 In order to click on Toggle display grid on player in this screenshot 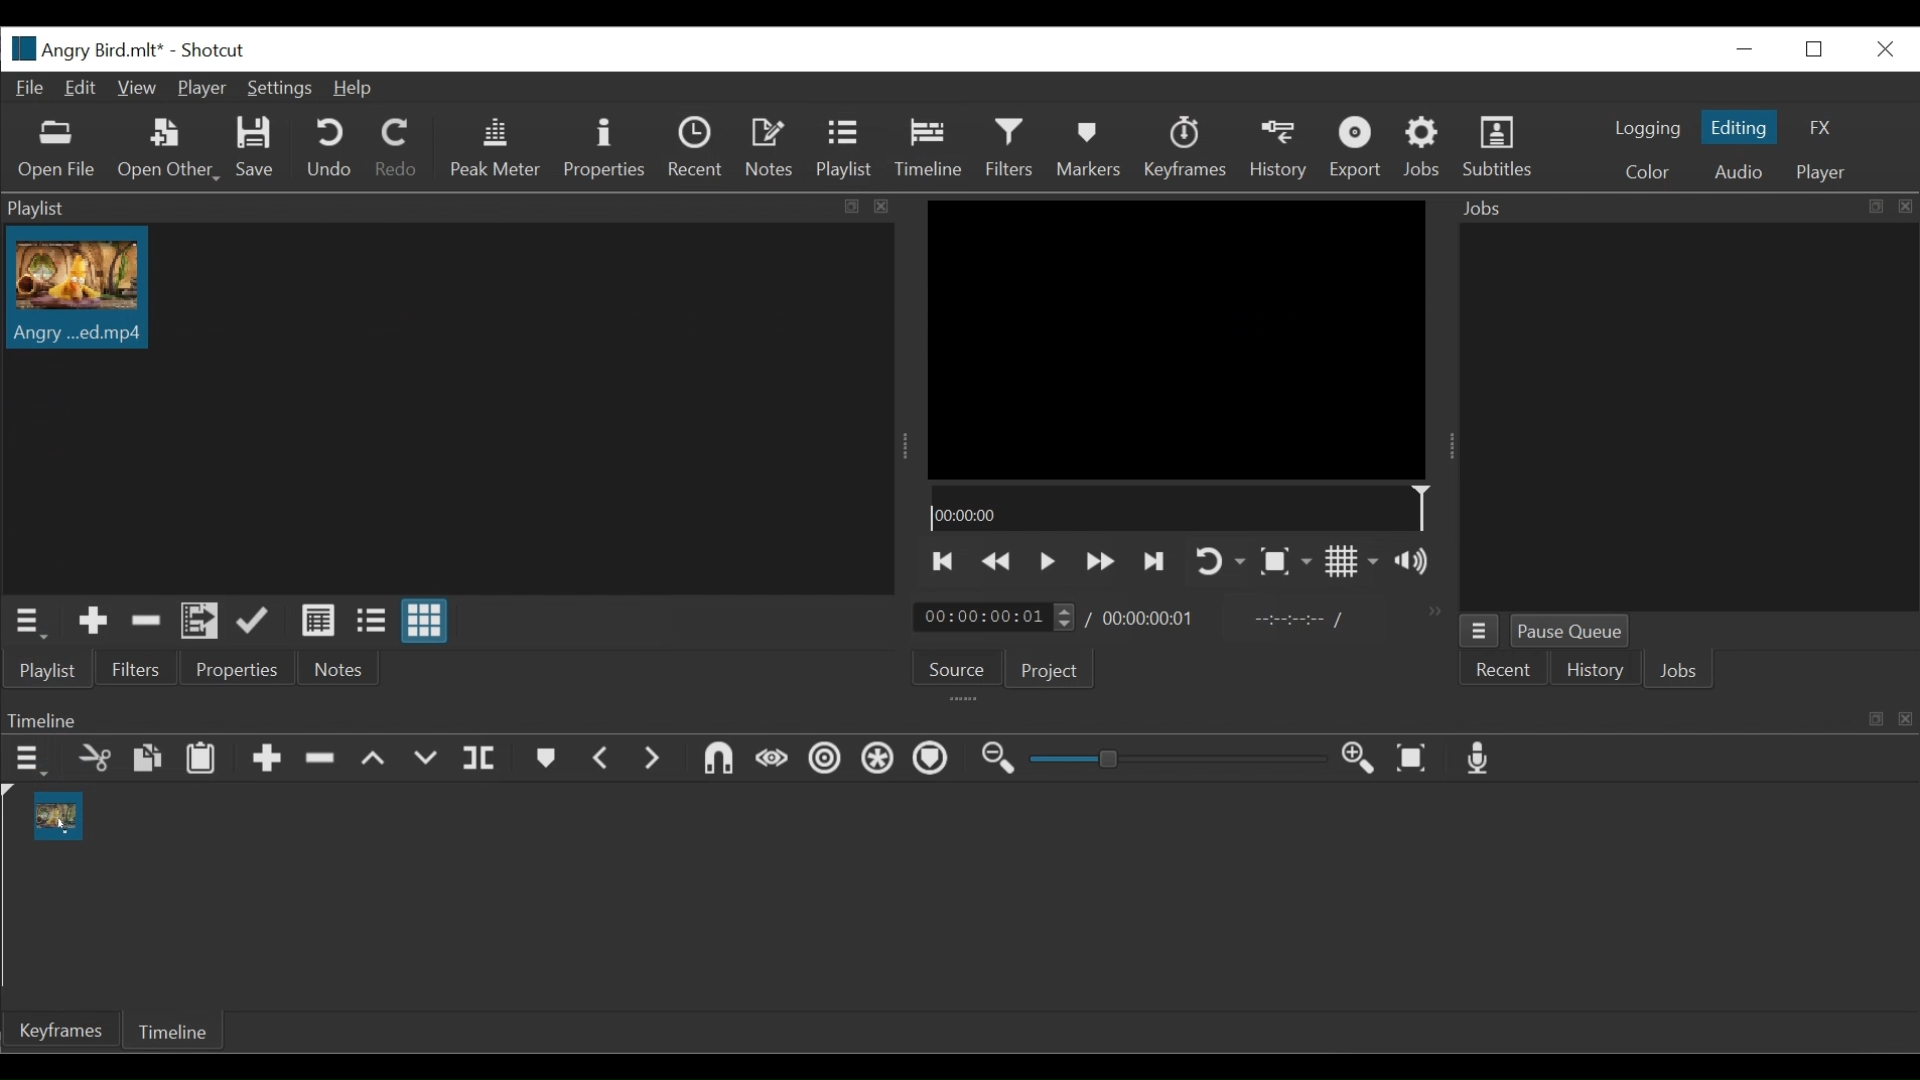, I will do `click(1353, 562)`.